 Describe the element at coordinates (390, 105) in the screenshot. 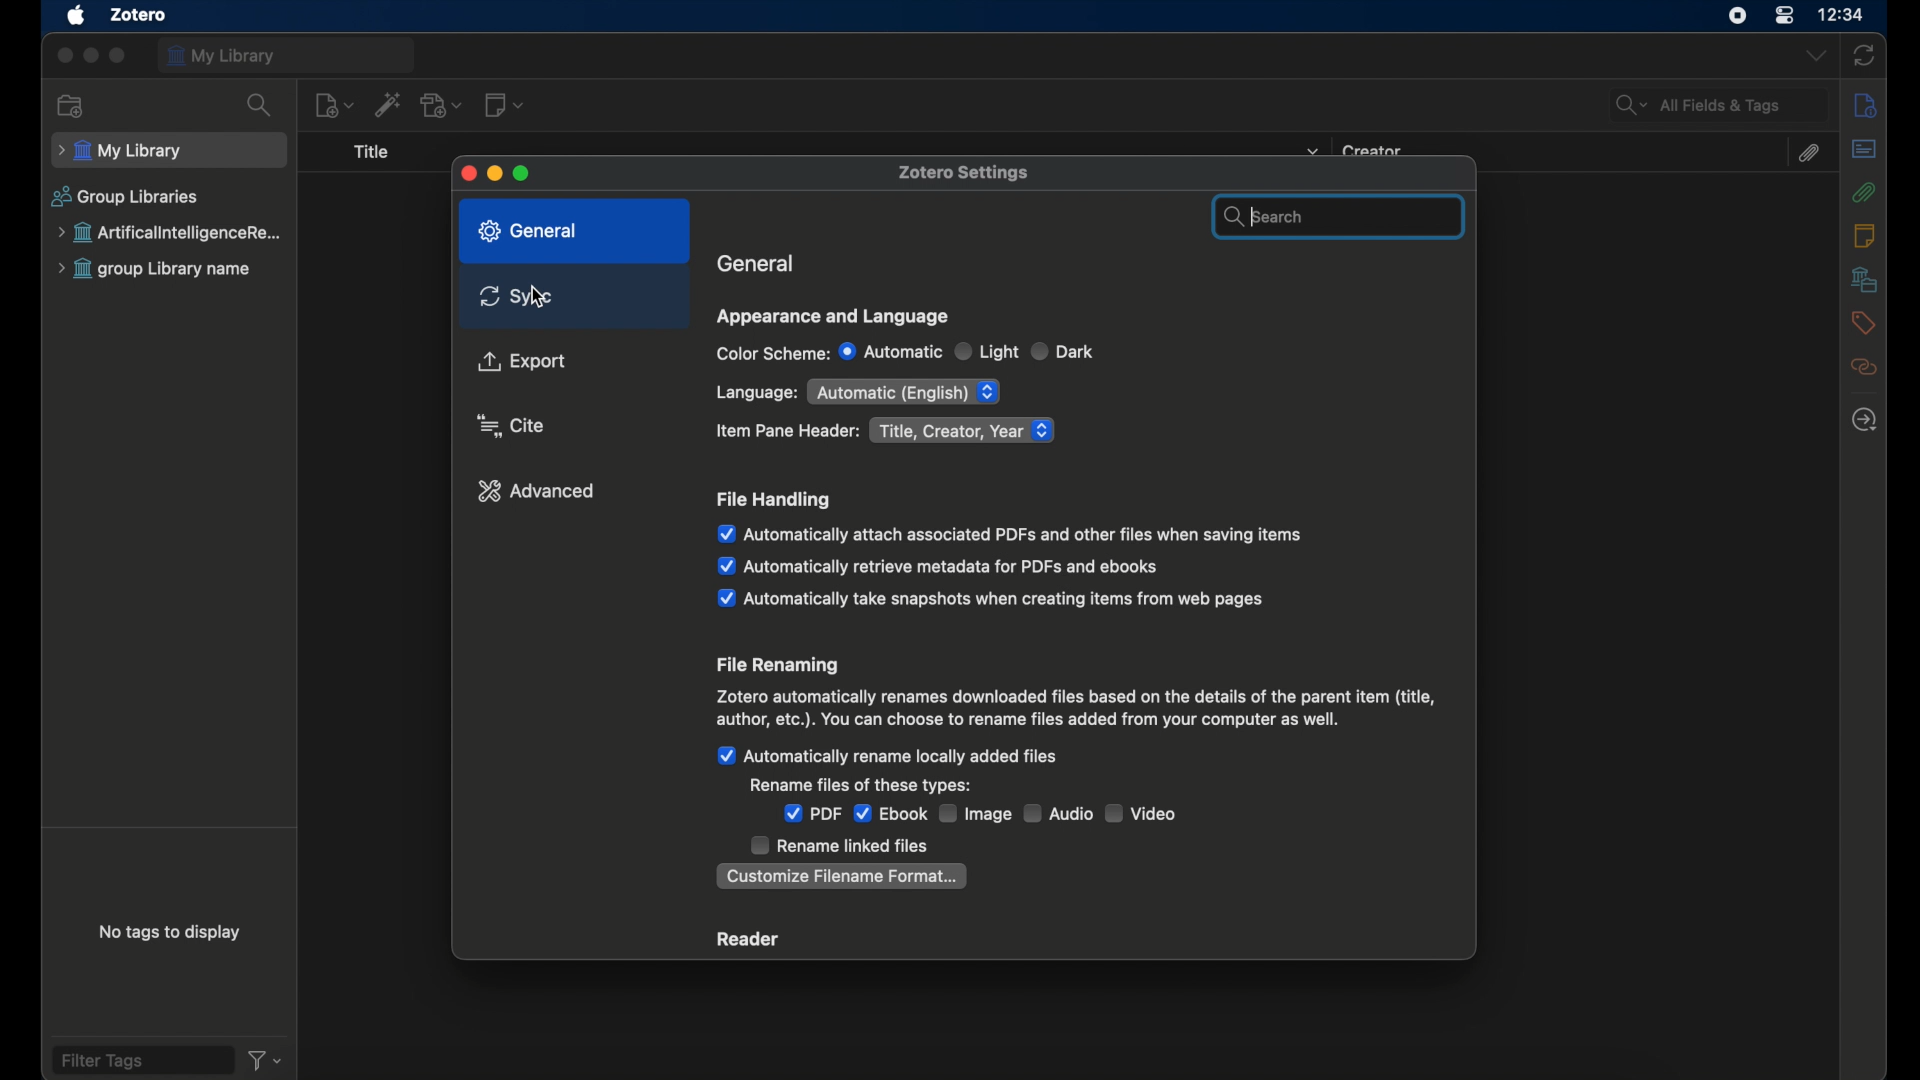

I see `add items by identifier` at that location.